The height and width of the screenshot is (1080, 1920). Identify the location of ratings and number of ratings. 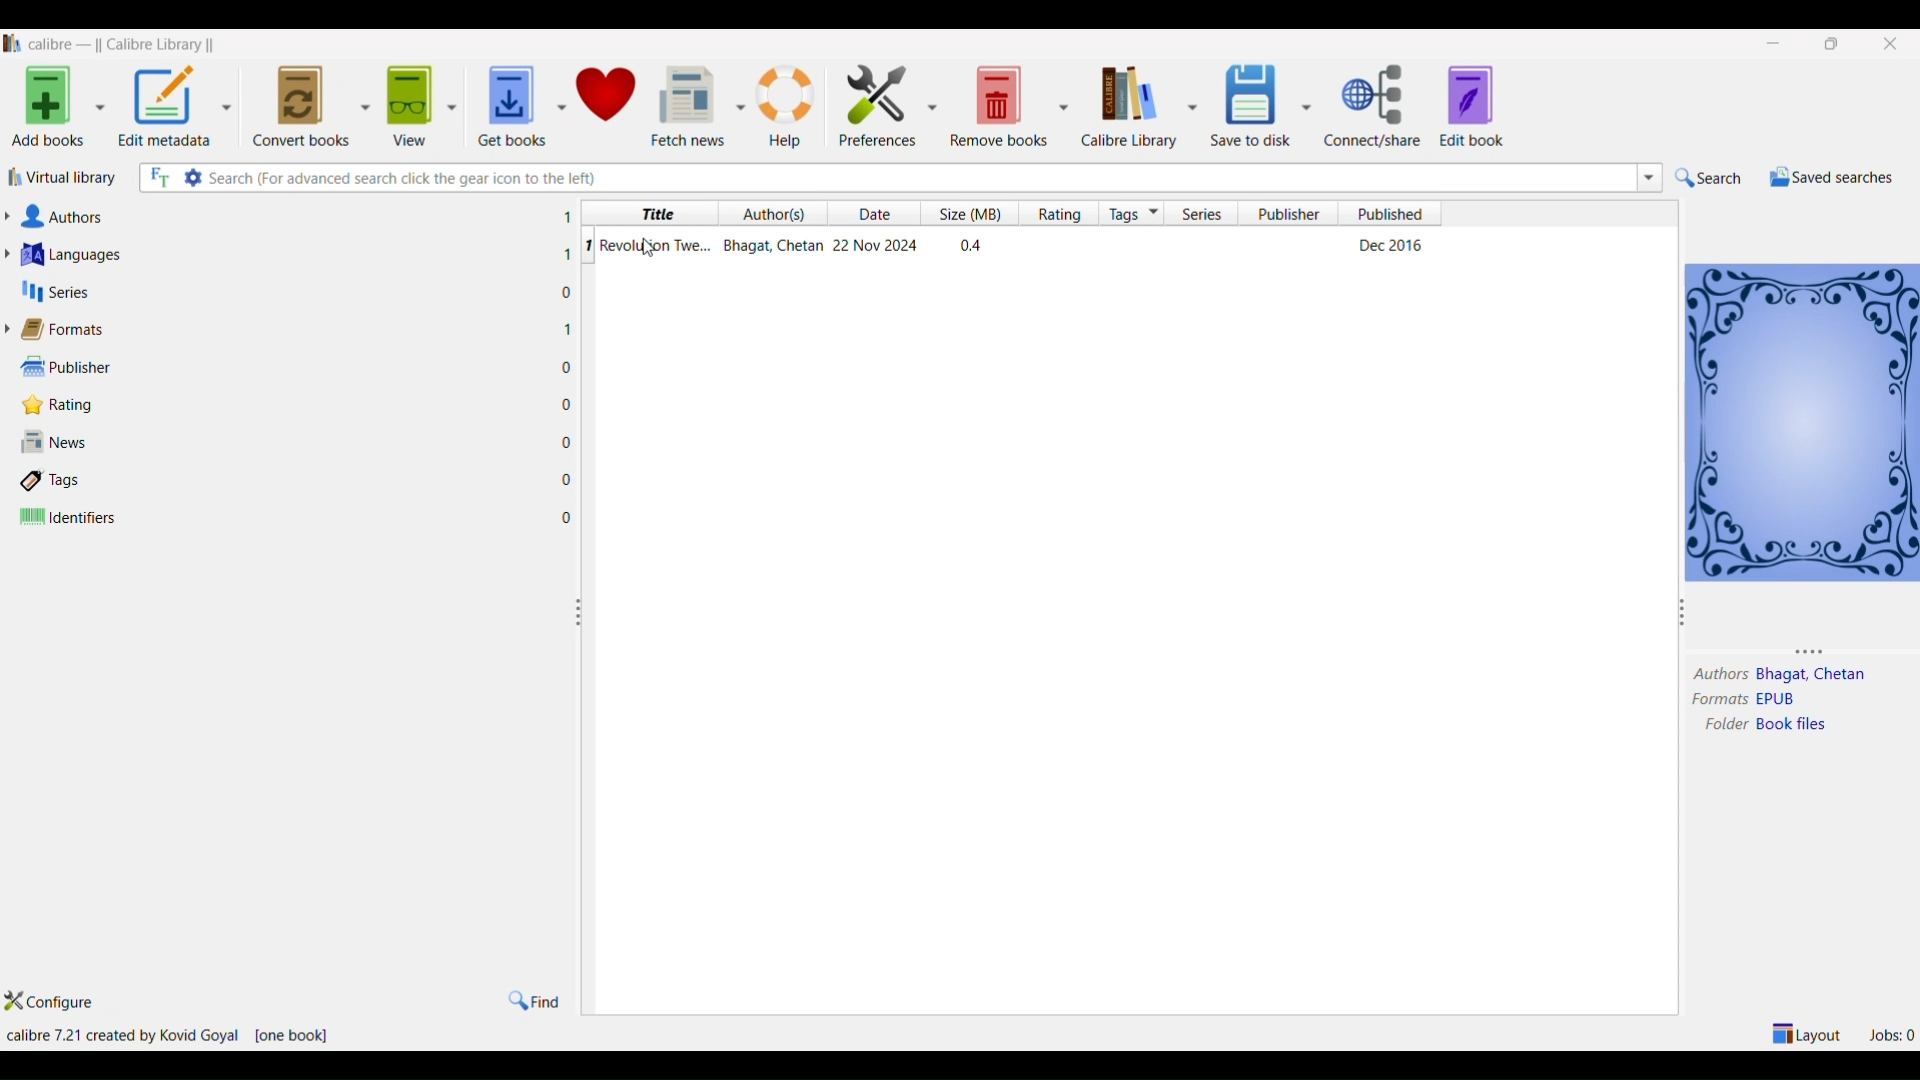
(64, 403).